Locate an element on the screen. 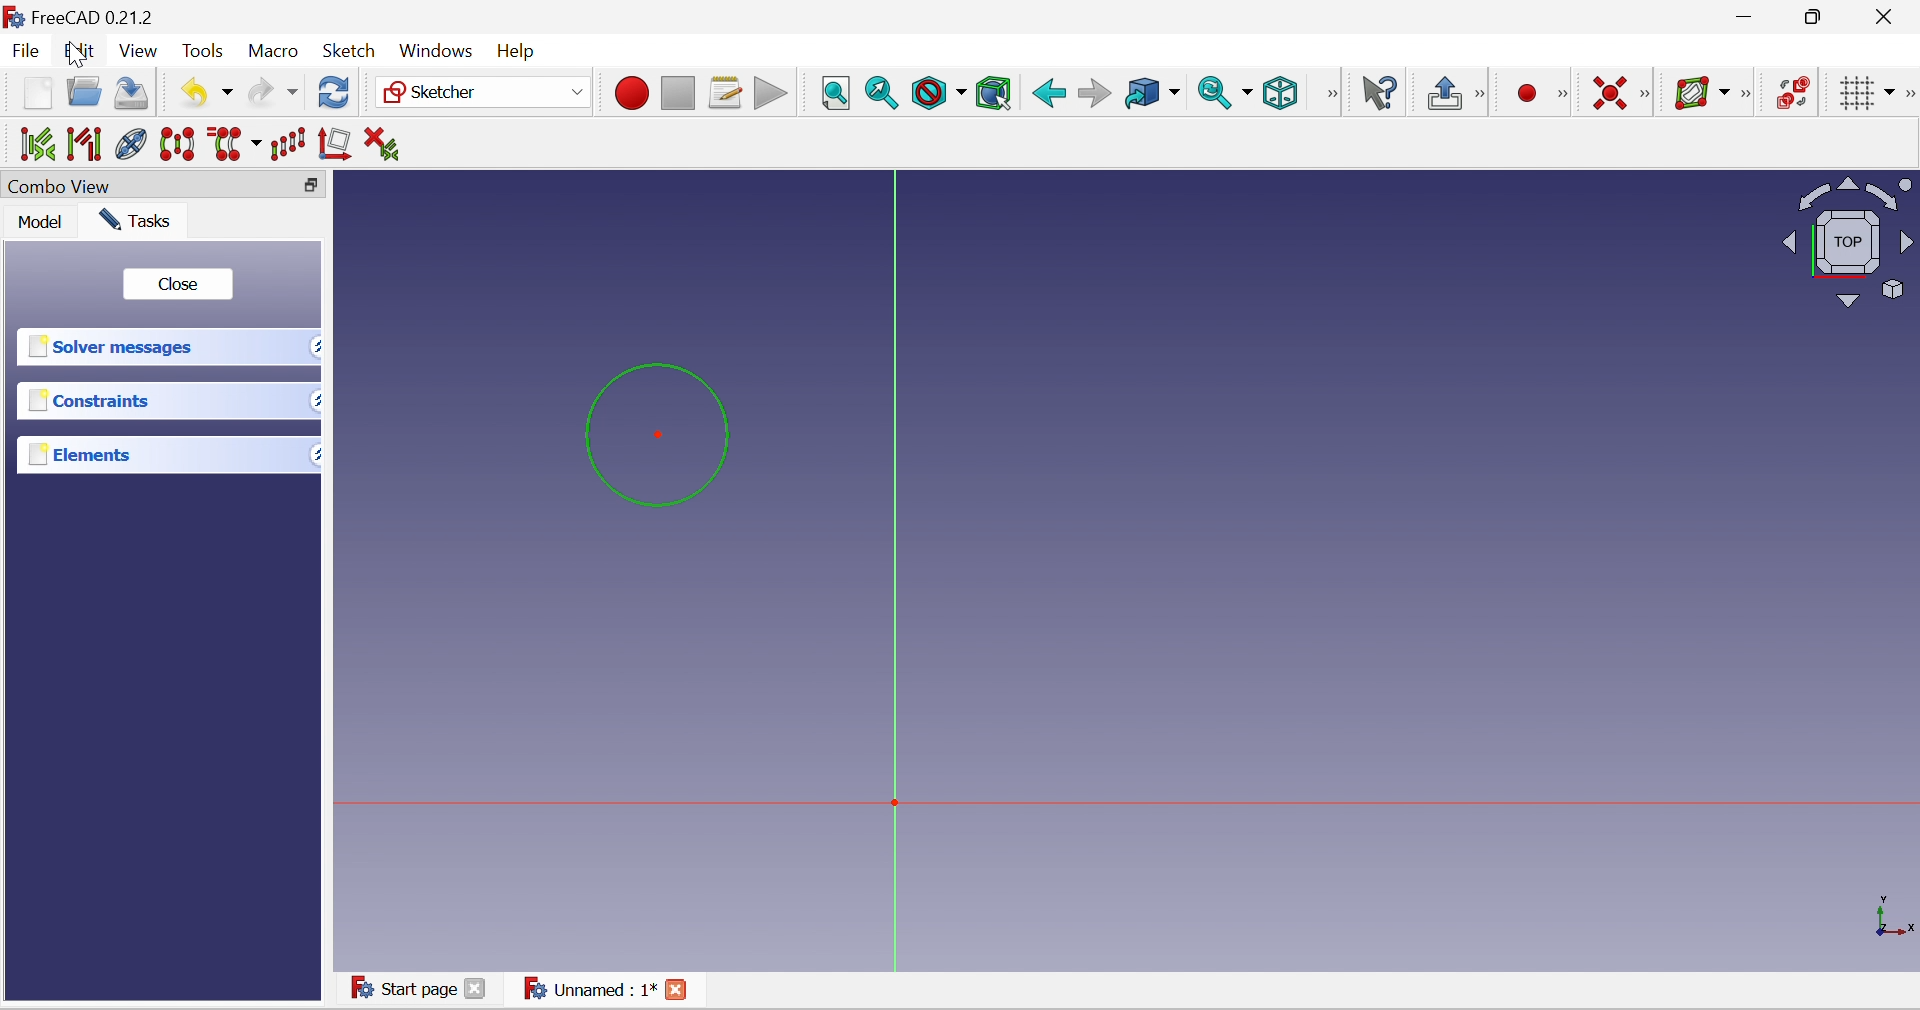 The width and height of the screenshot is (1920, 1010). FreeCAD 0.21.2 is located at coordinates (89, 17).